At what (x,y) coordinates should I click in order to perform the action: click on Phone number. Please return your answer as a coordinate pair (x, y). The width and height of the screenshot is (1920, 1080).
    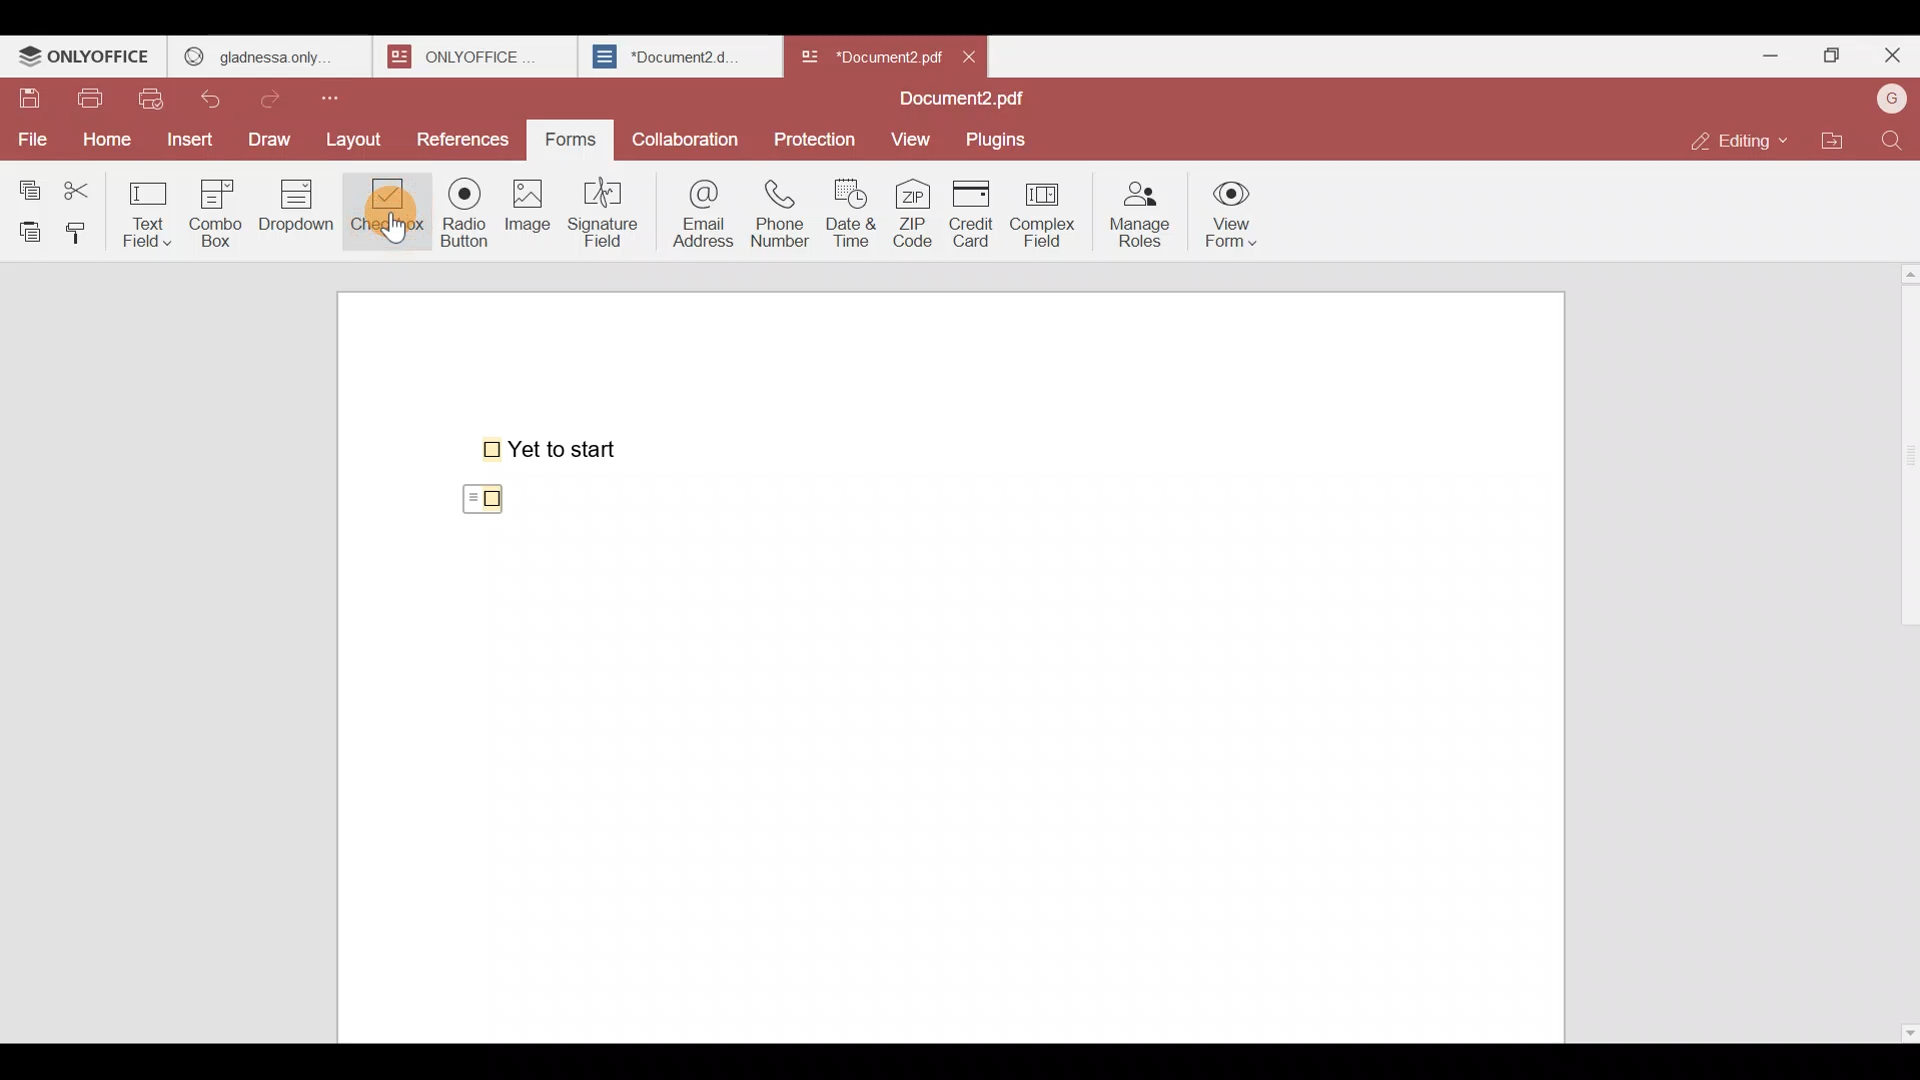
    Looking at the image, I should click on (782, 214).